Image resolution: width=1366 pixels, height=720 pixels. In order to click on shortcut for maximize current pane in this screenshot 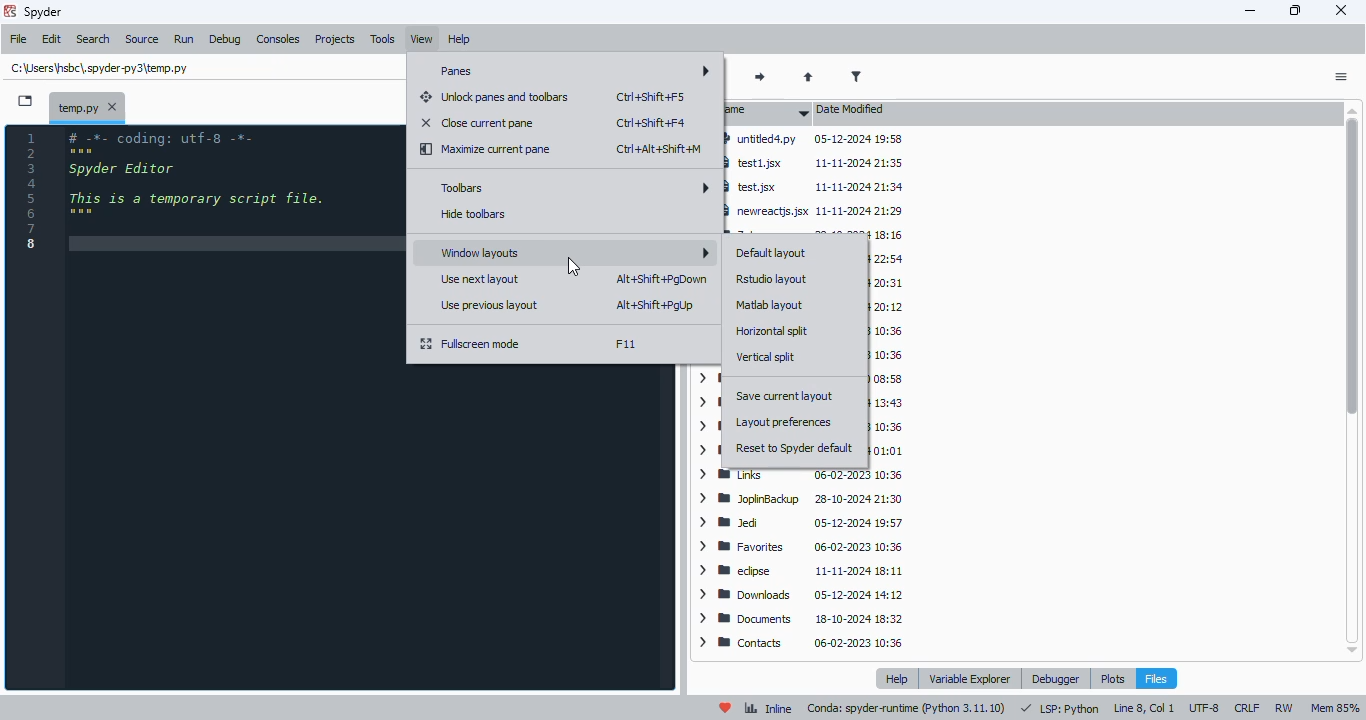, I will do `click(657, 149)`.